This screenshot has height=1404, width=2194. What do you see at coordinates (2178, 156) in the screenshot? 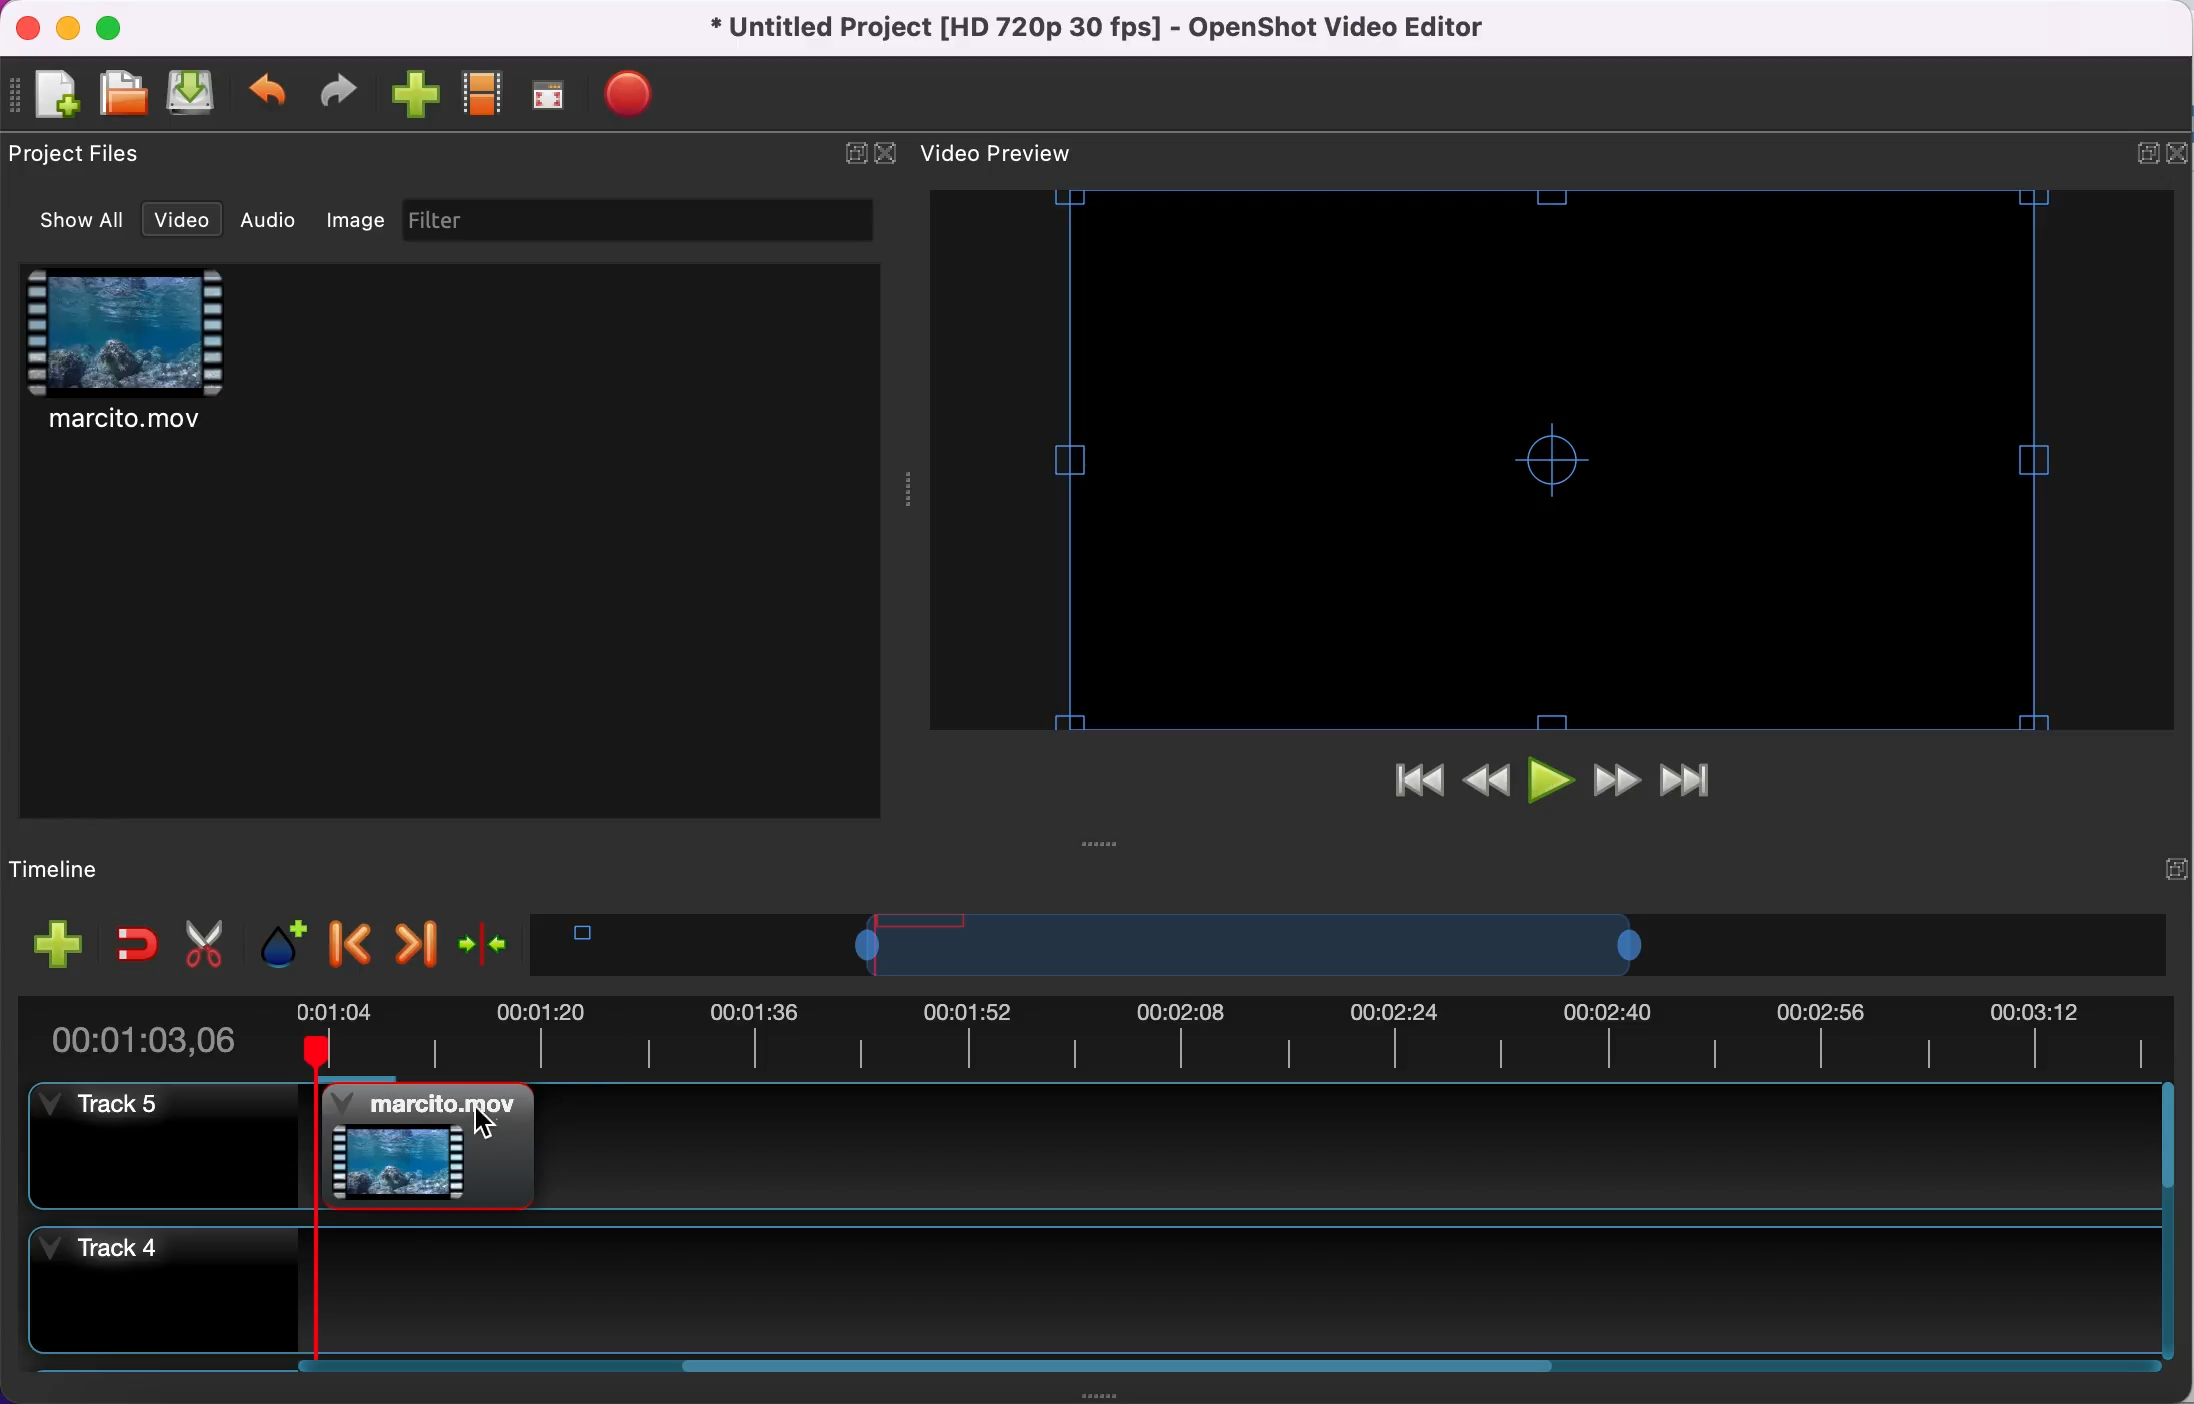
I see `close` at bounding box center [2178, 156].